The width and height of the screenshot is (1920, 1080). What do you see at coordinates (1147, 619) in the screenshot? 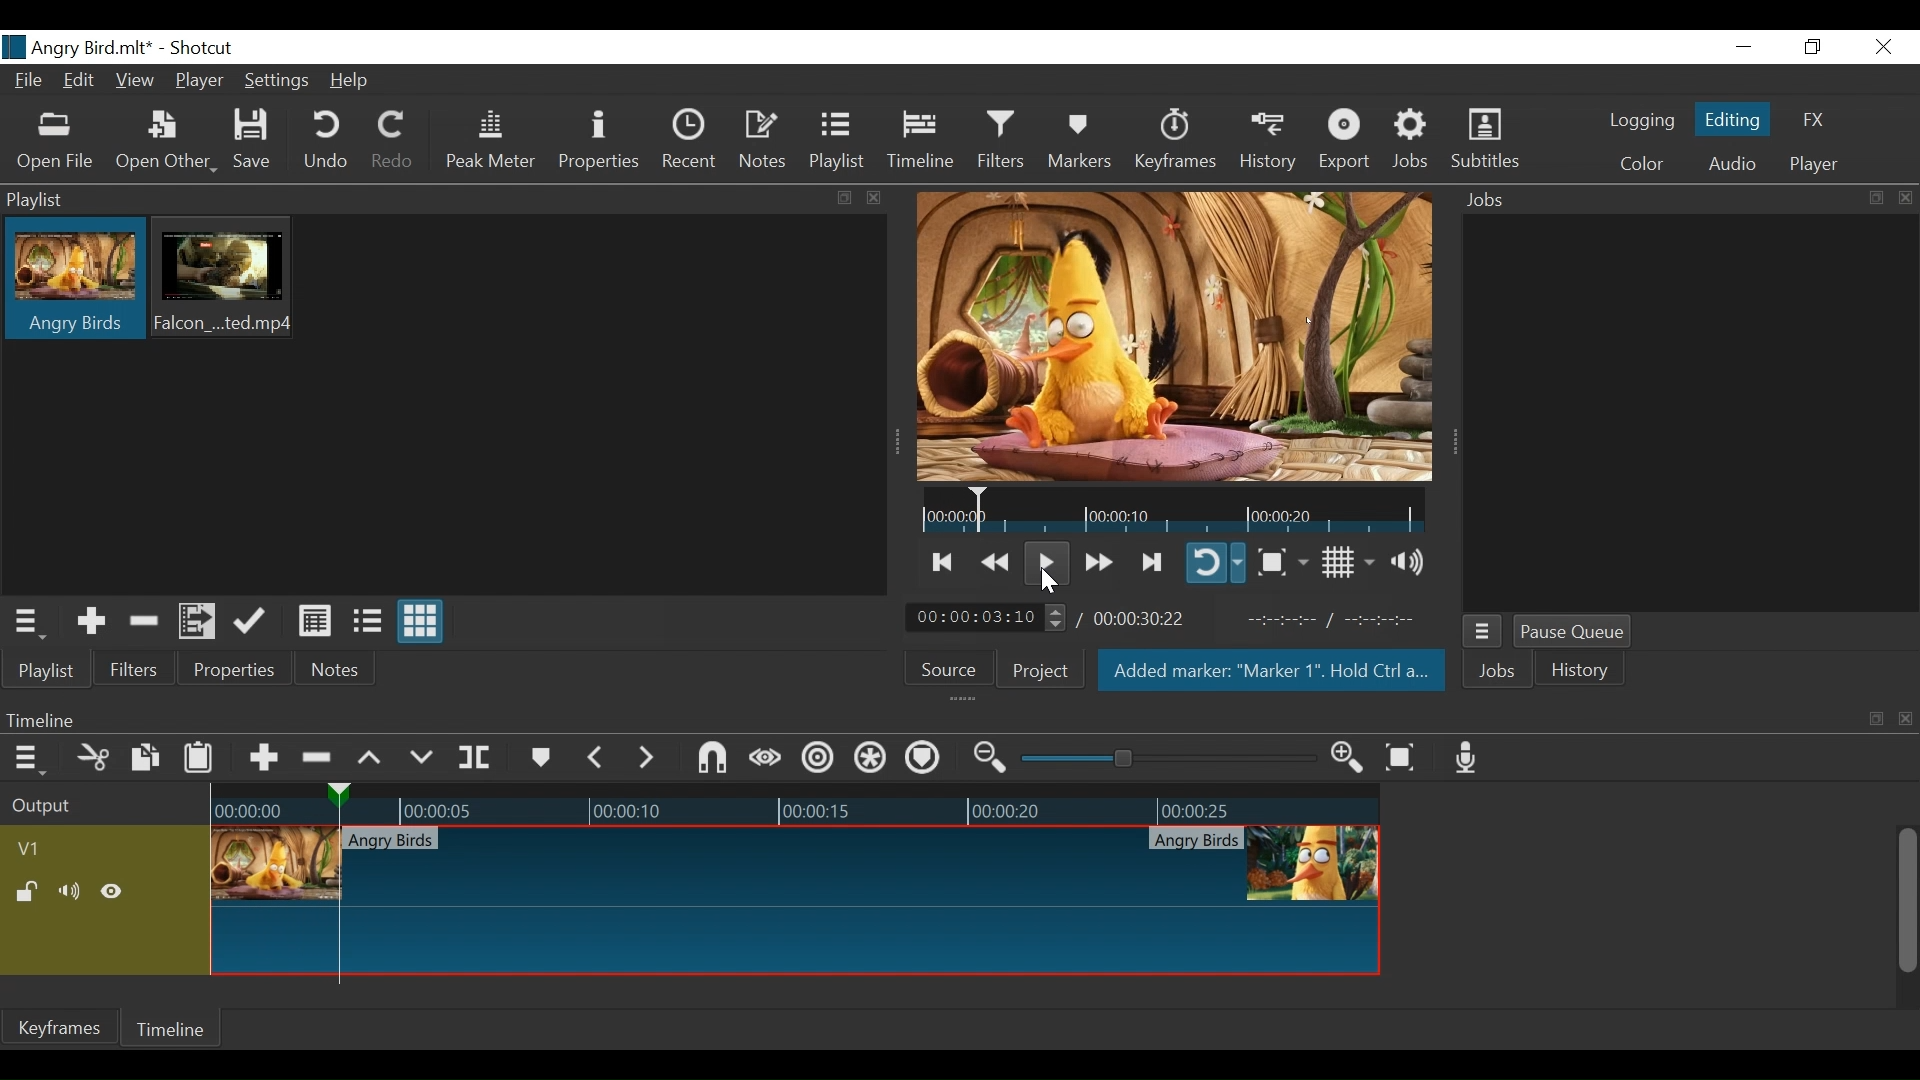
I see `Total Duration` at bounding box center [1147, 619].